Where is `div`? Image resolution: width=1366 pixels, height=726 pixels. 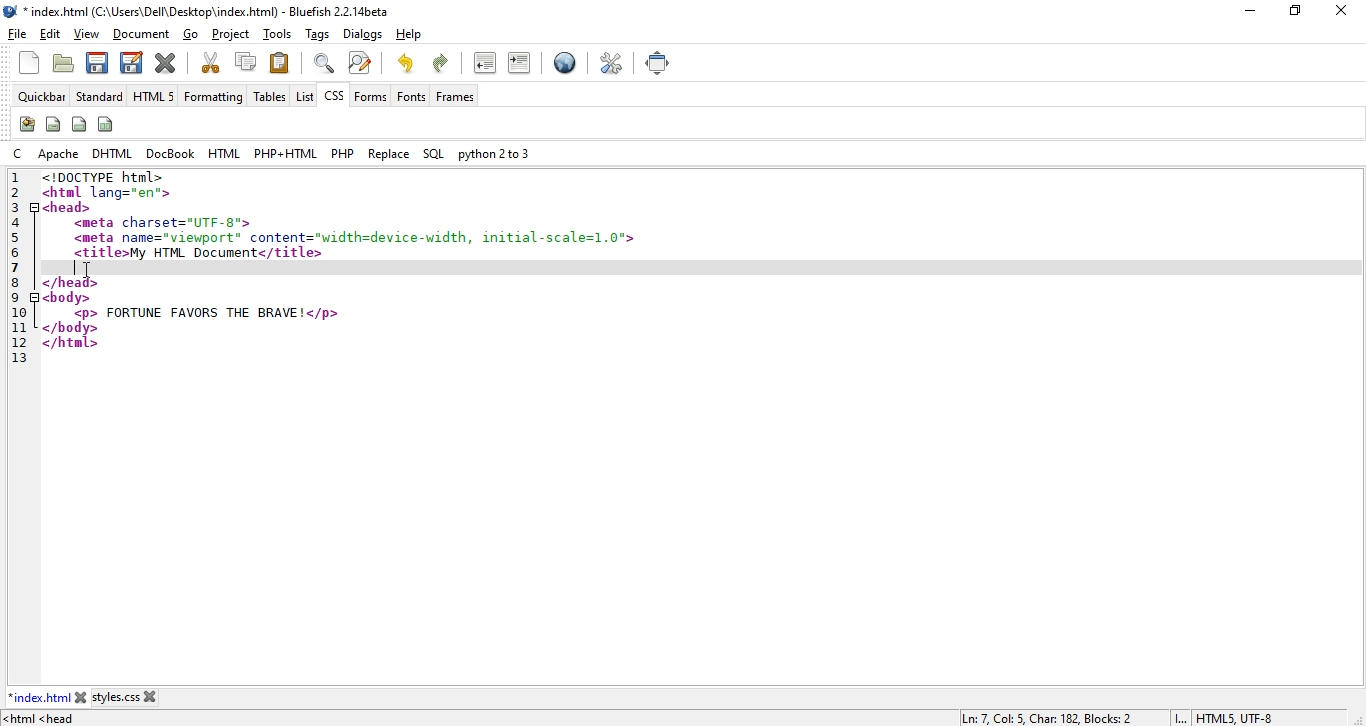
div is located at coordinates (80, 123).